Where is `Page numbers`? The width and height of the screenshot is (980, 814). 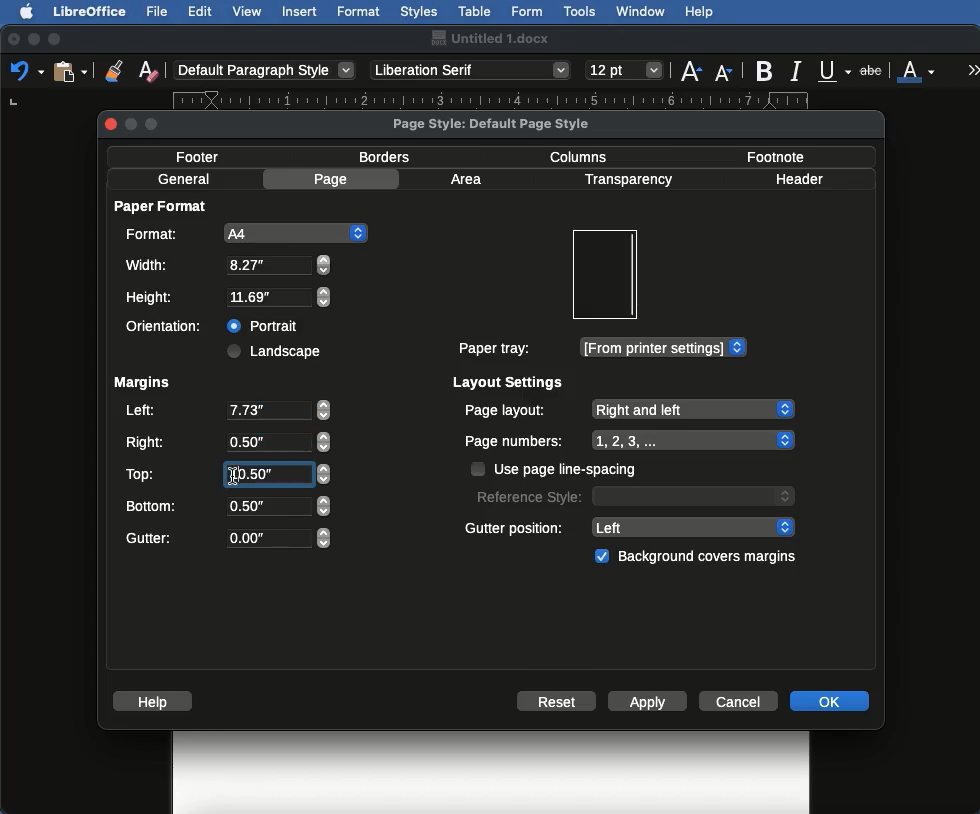 Page numbers is located at coordinates (630, 441).